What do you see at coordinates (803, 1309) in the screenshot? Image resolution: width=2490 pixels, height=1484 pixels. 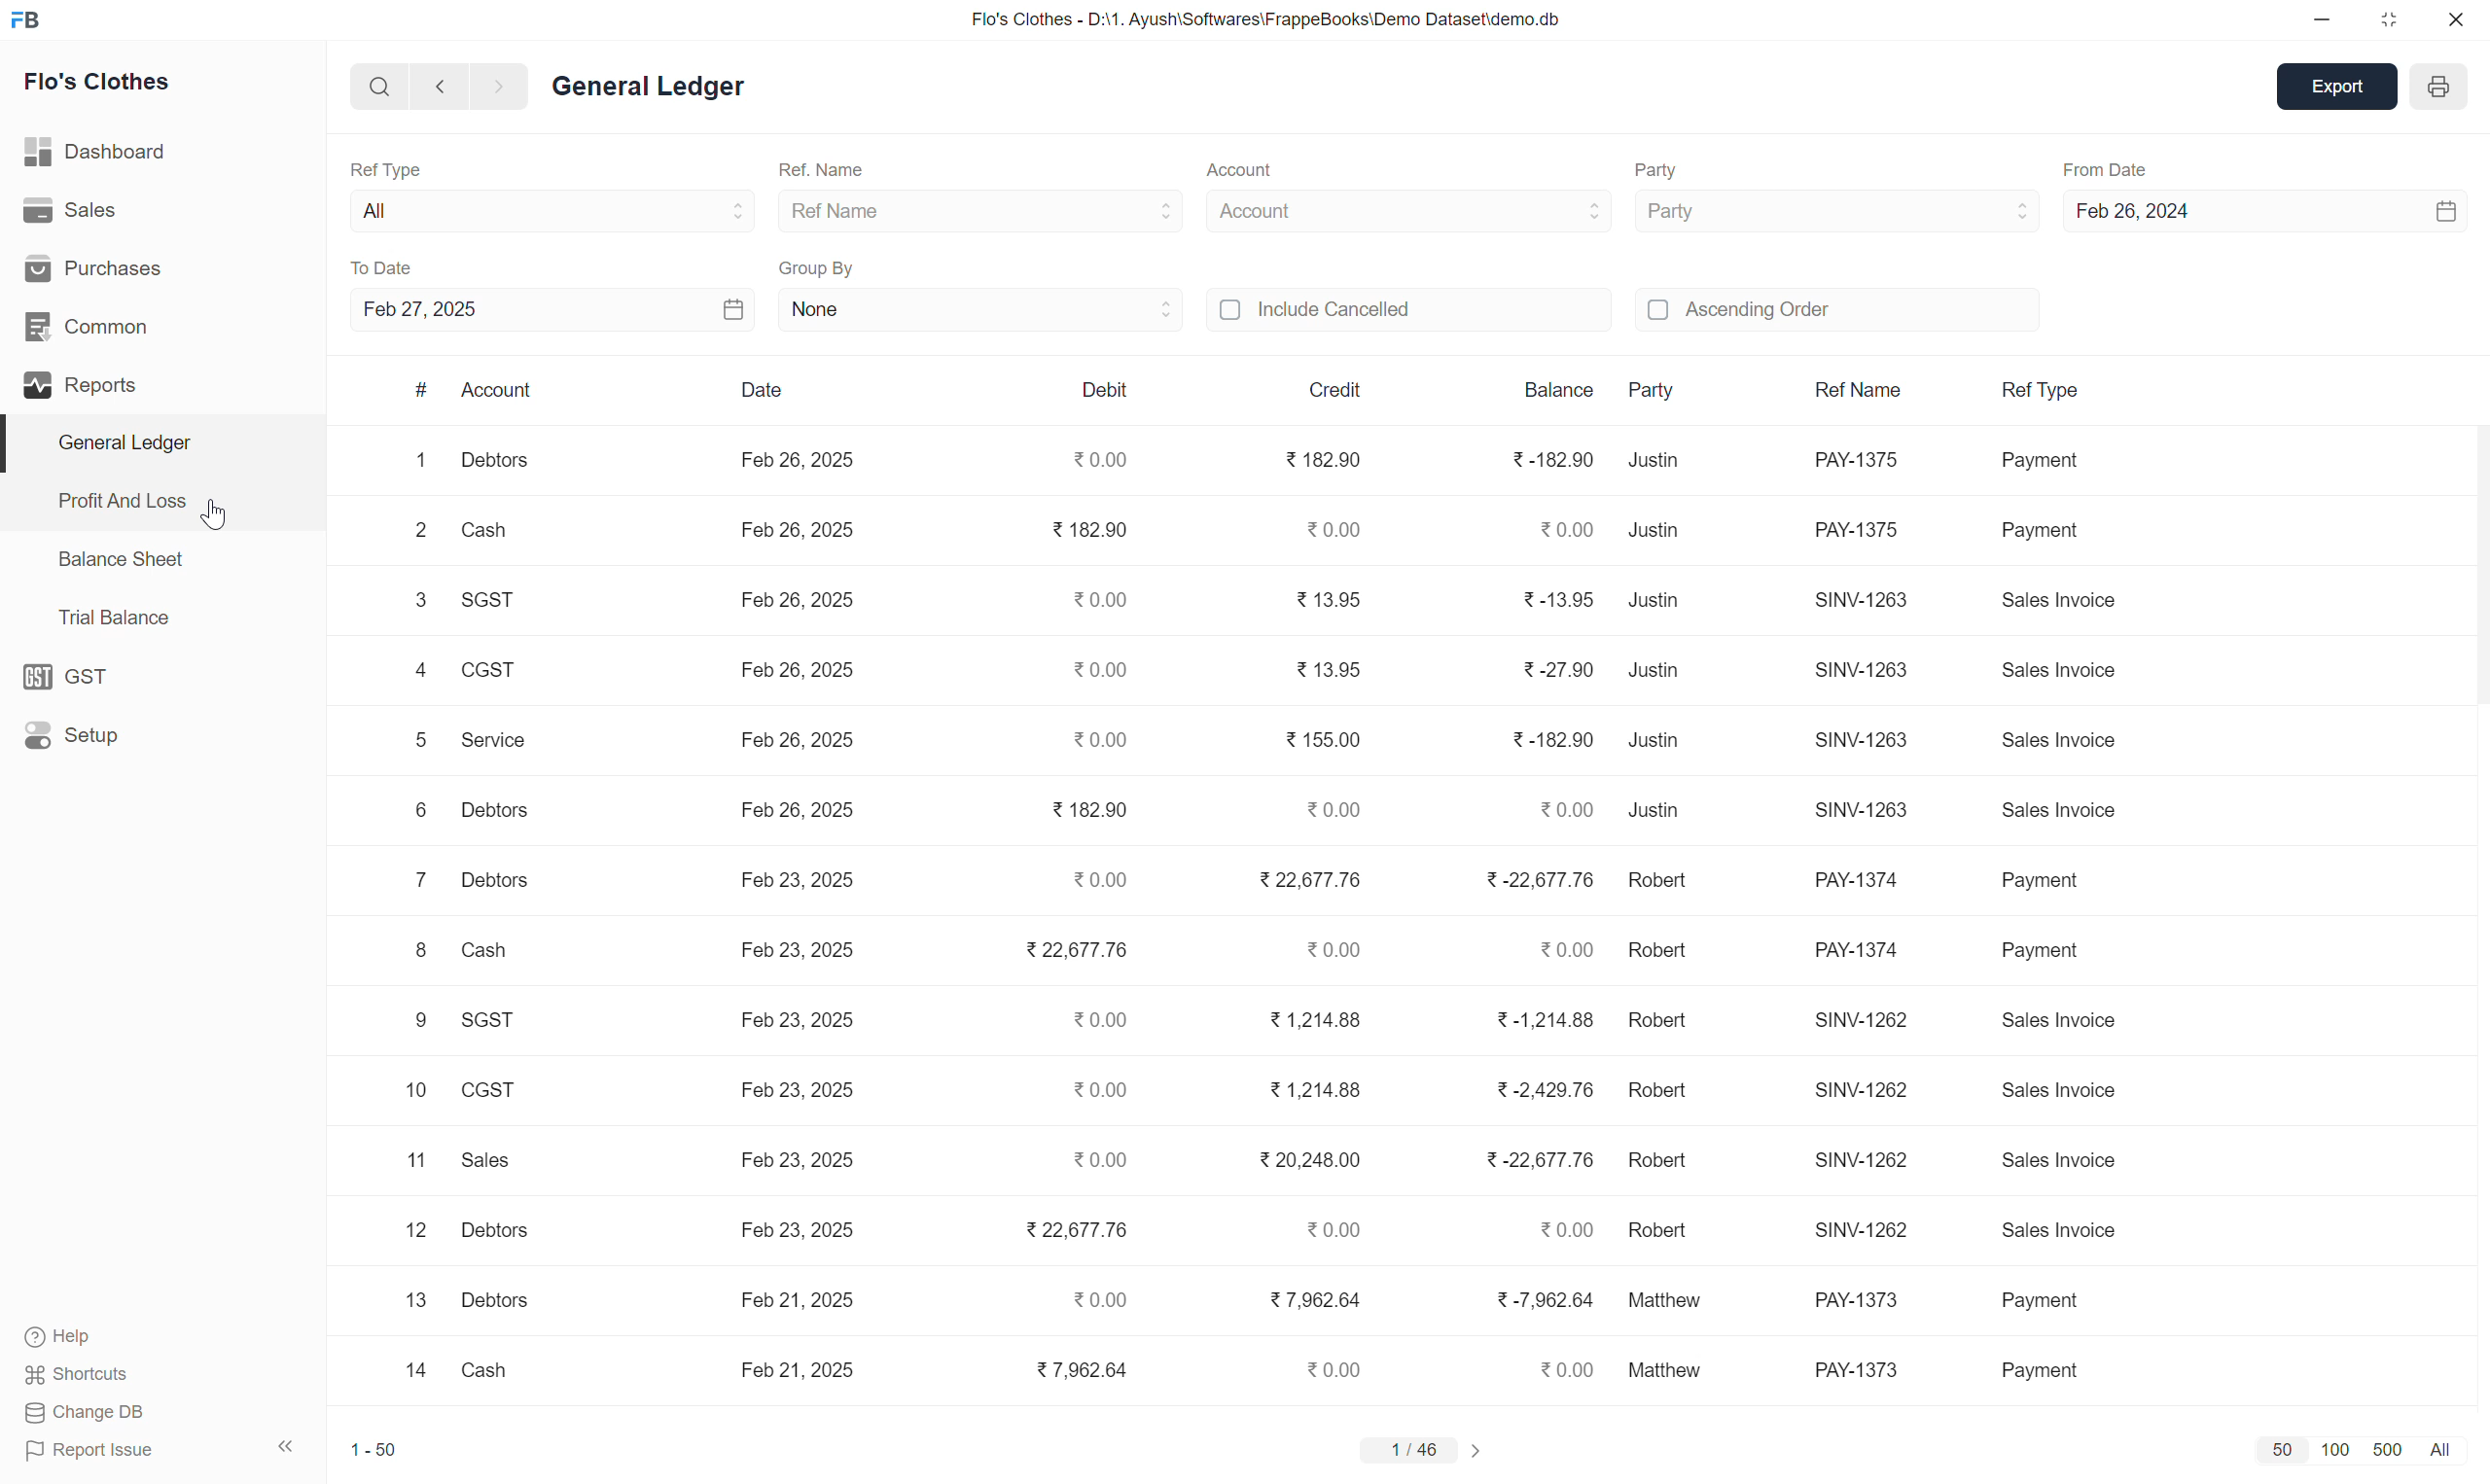 I see `Feb 21, 2025` at bounding box center [803, 1309].